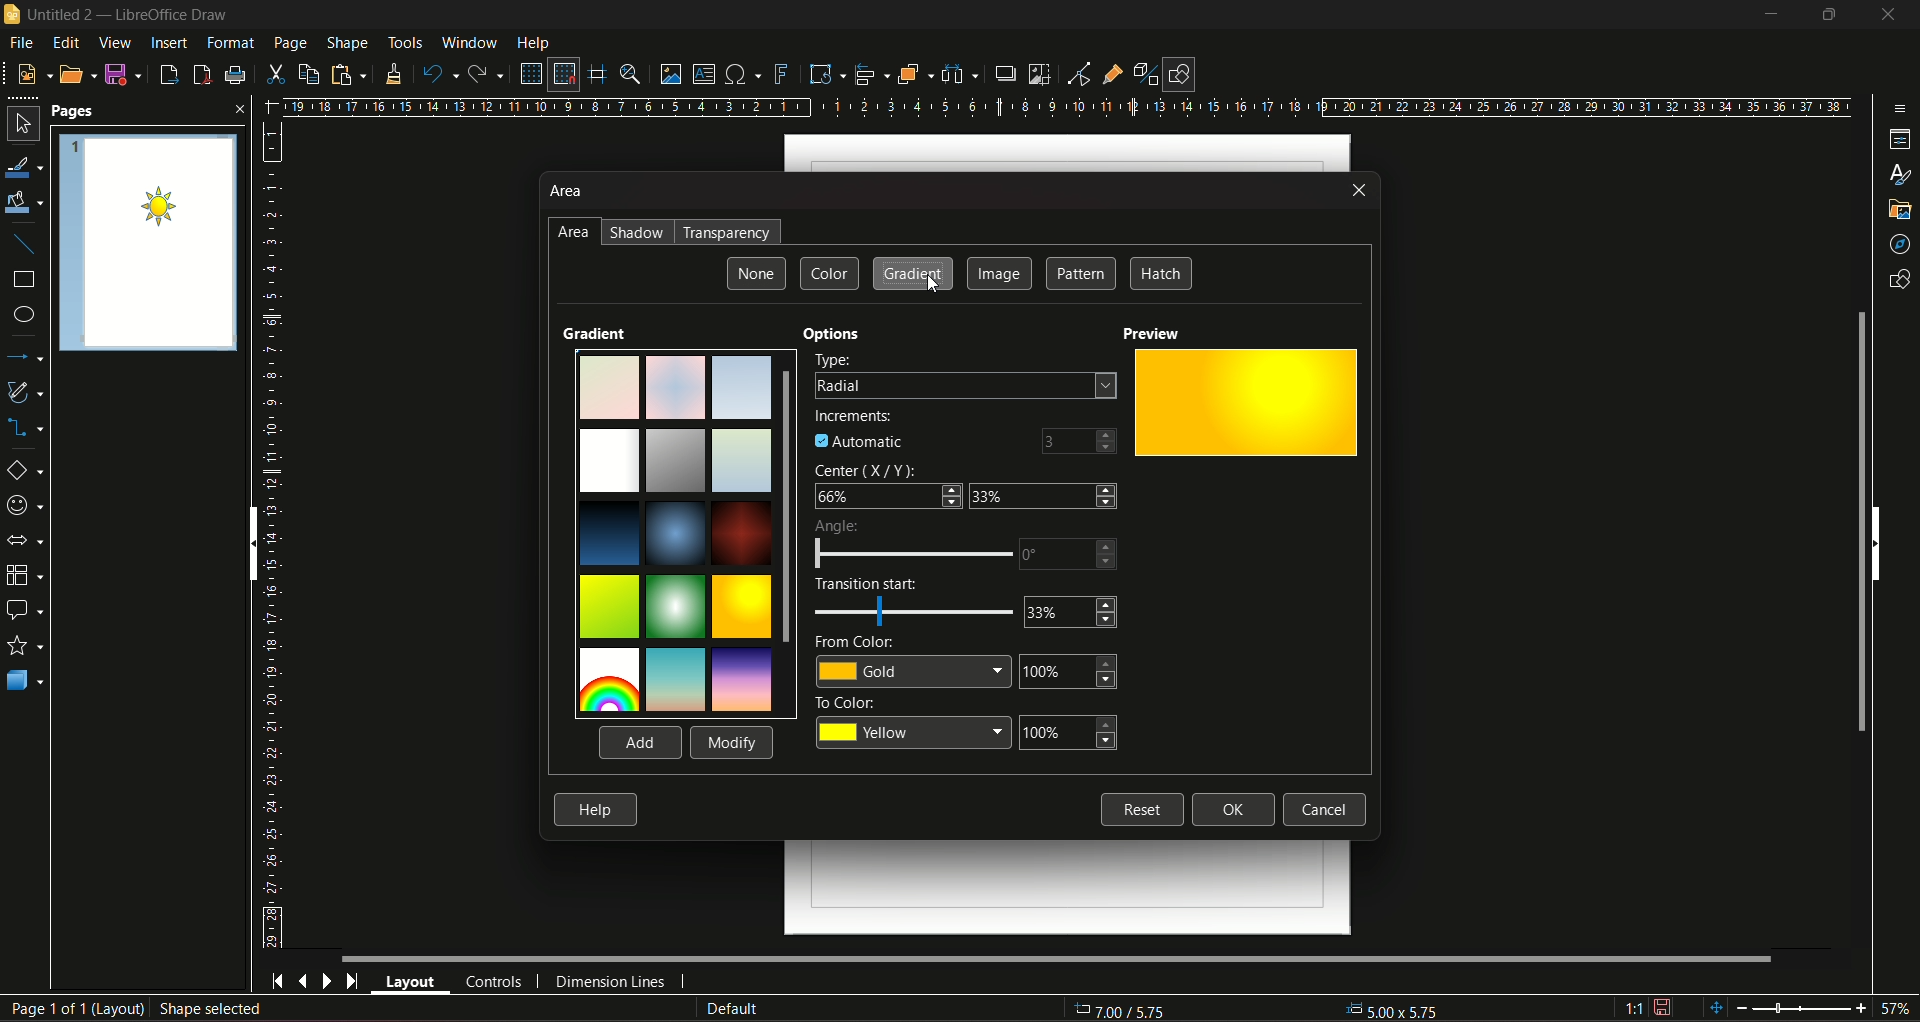  I want to click on transperancy, so click(731, 234).